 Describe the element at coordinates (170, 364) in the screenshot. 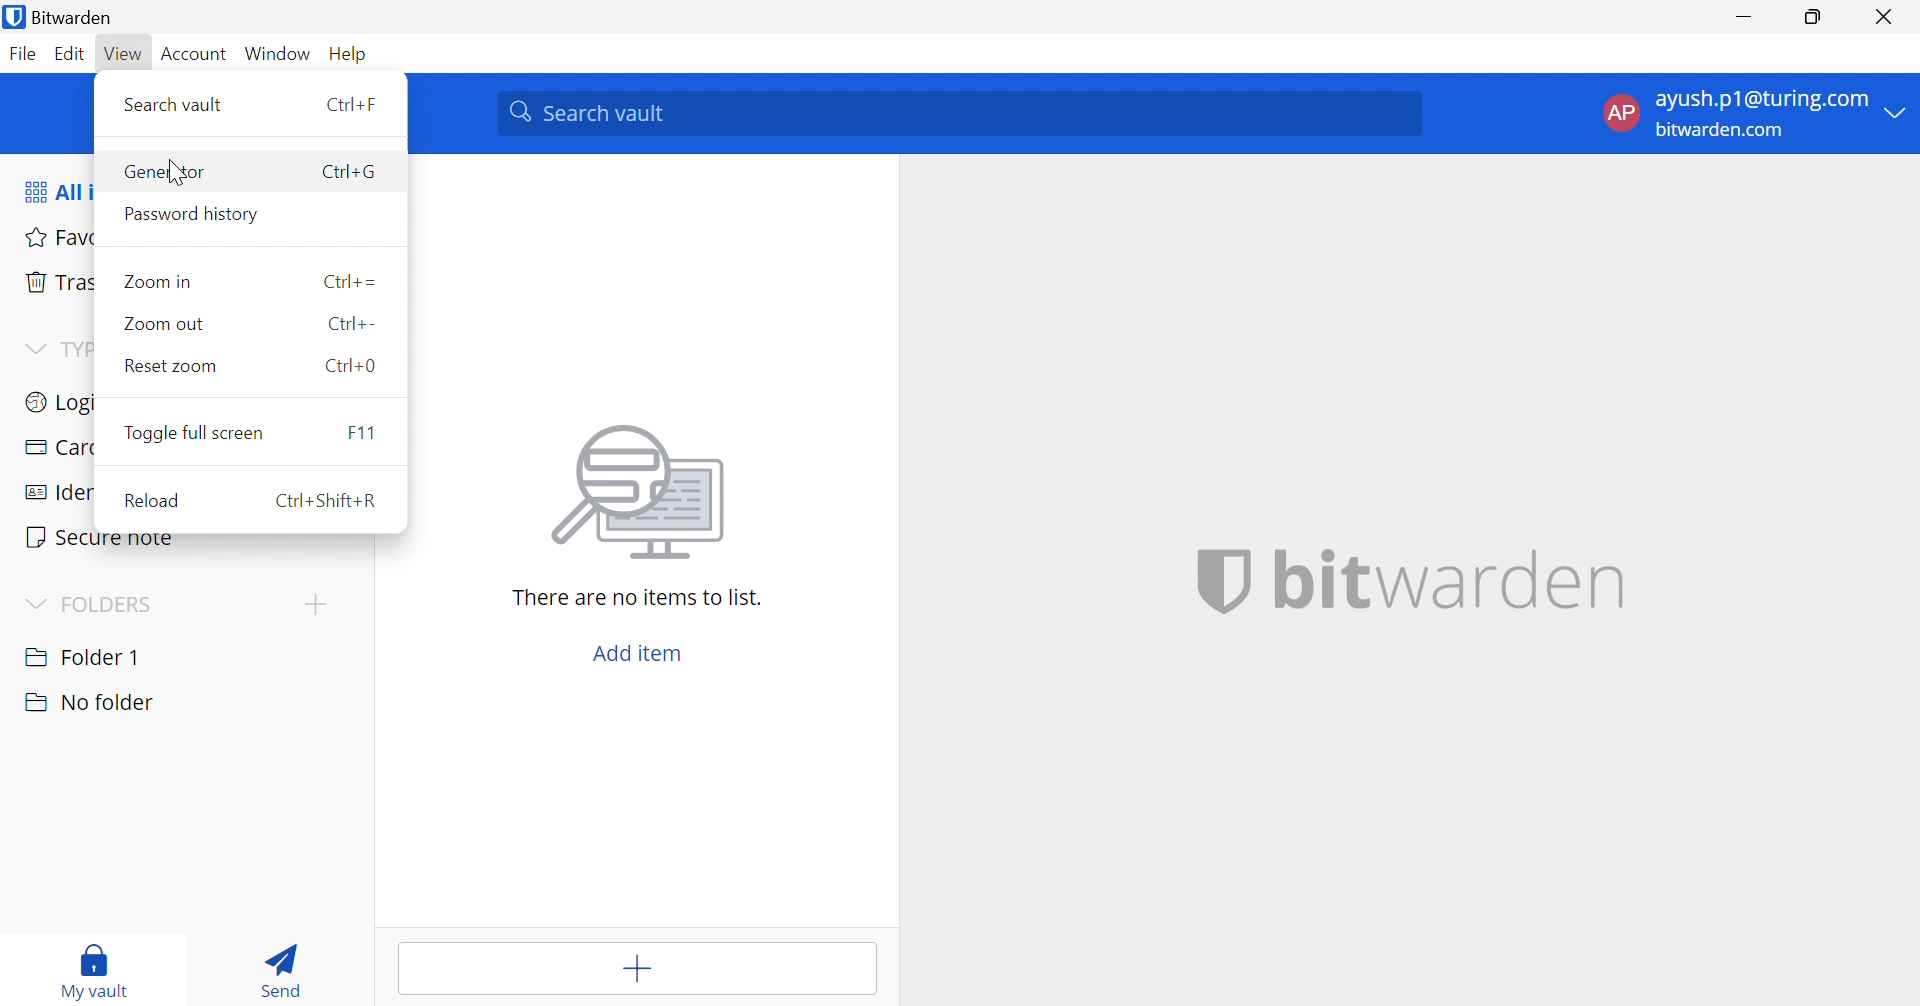

I see `Reset zoom` at that location.